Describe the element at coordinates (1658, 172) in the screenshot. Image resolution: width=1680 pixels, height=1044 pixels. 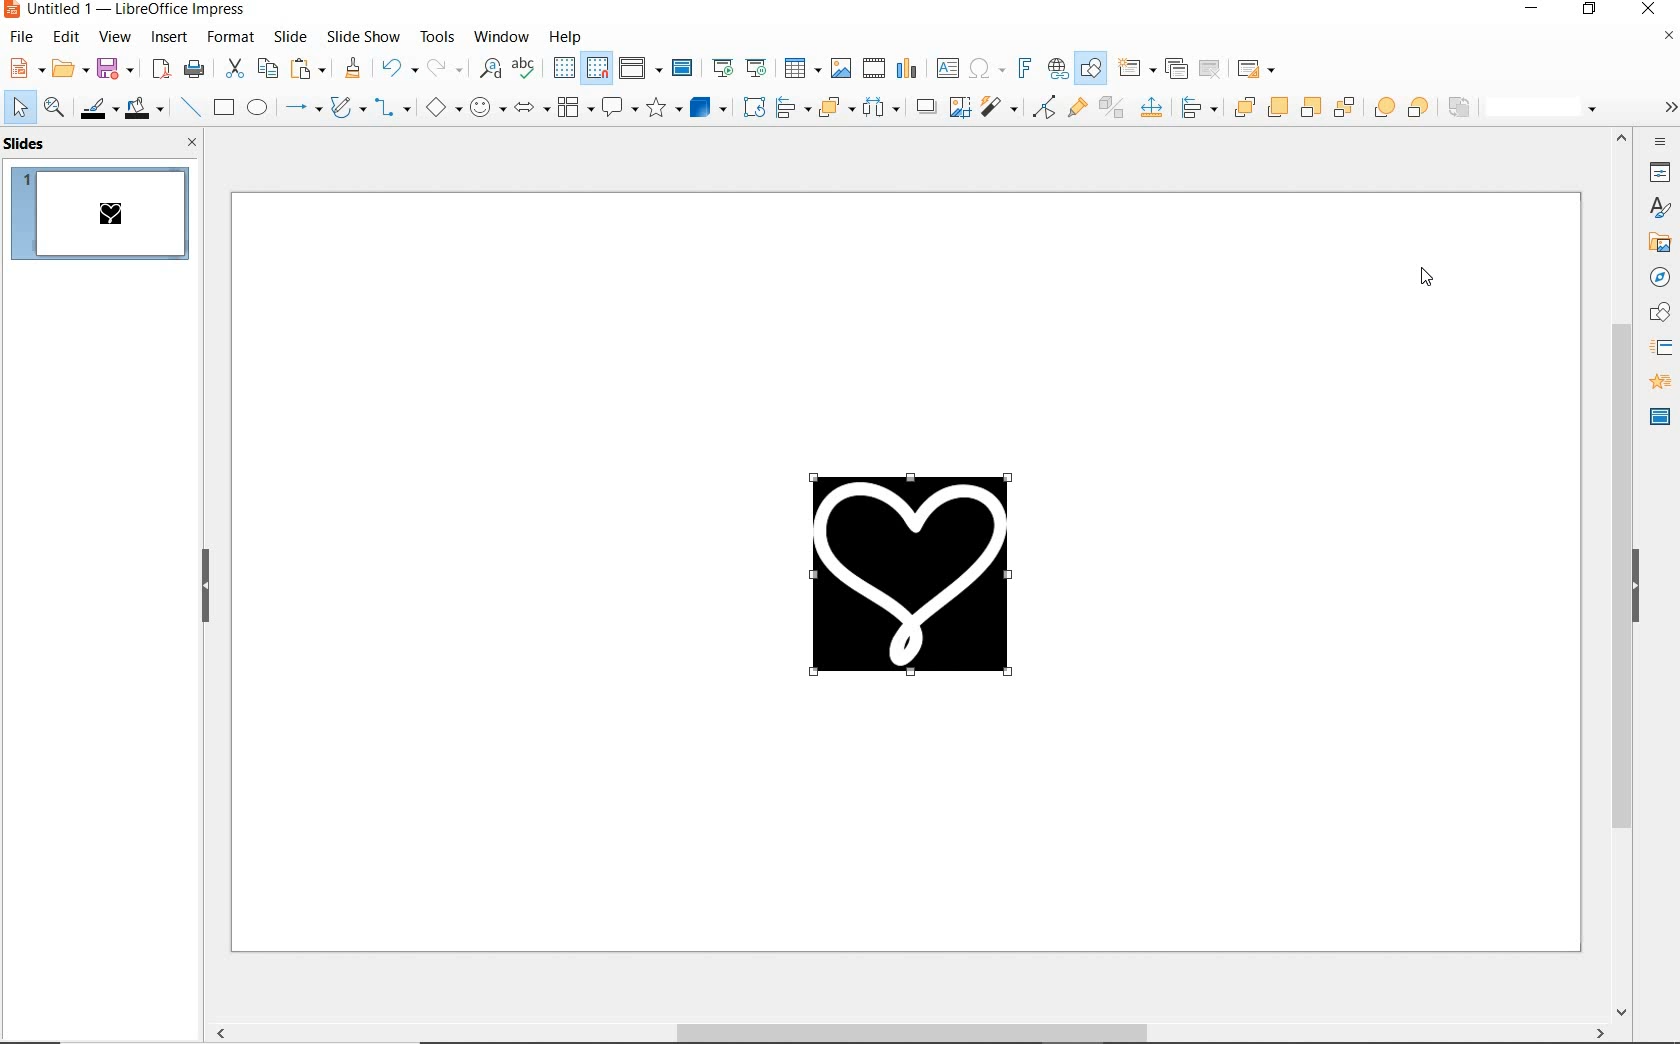
I see `color` at that location.